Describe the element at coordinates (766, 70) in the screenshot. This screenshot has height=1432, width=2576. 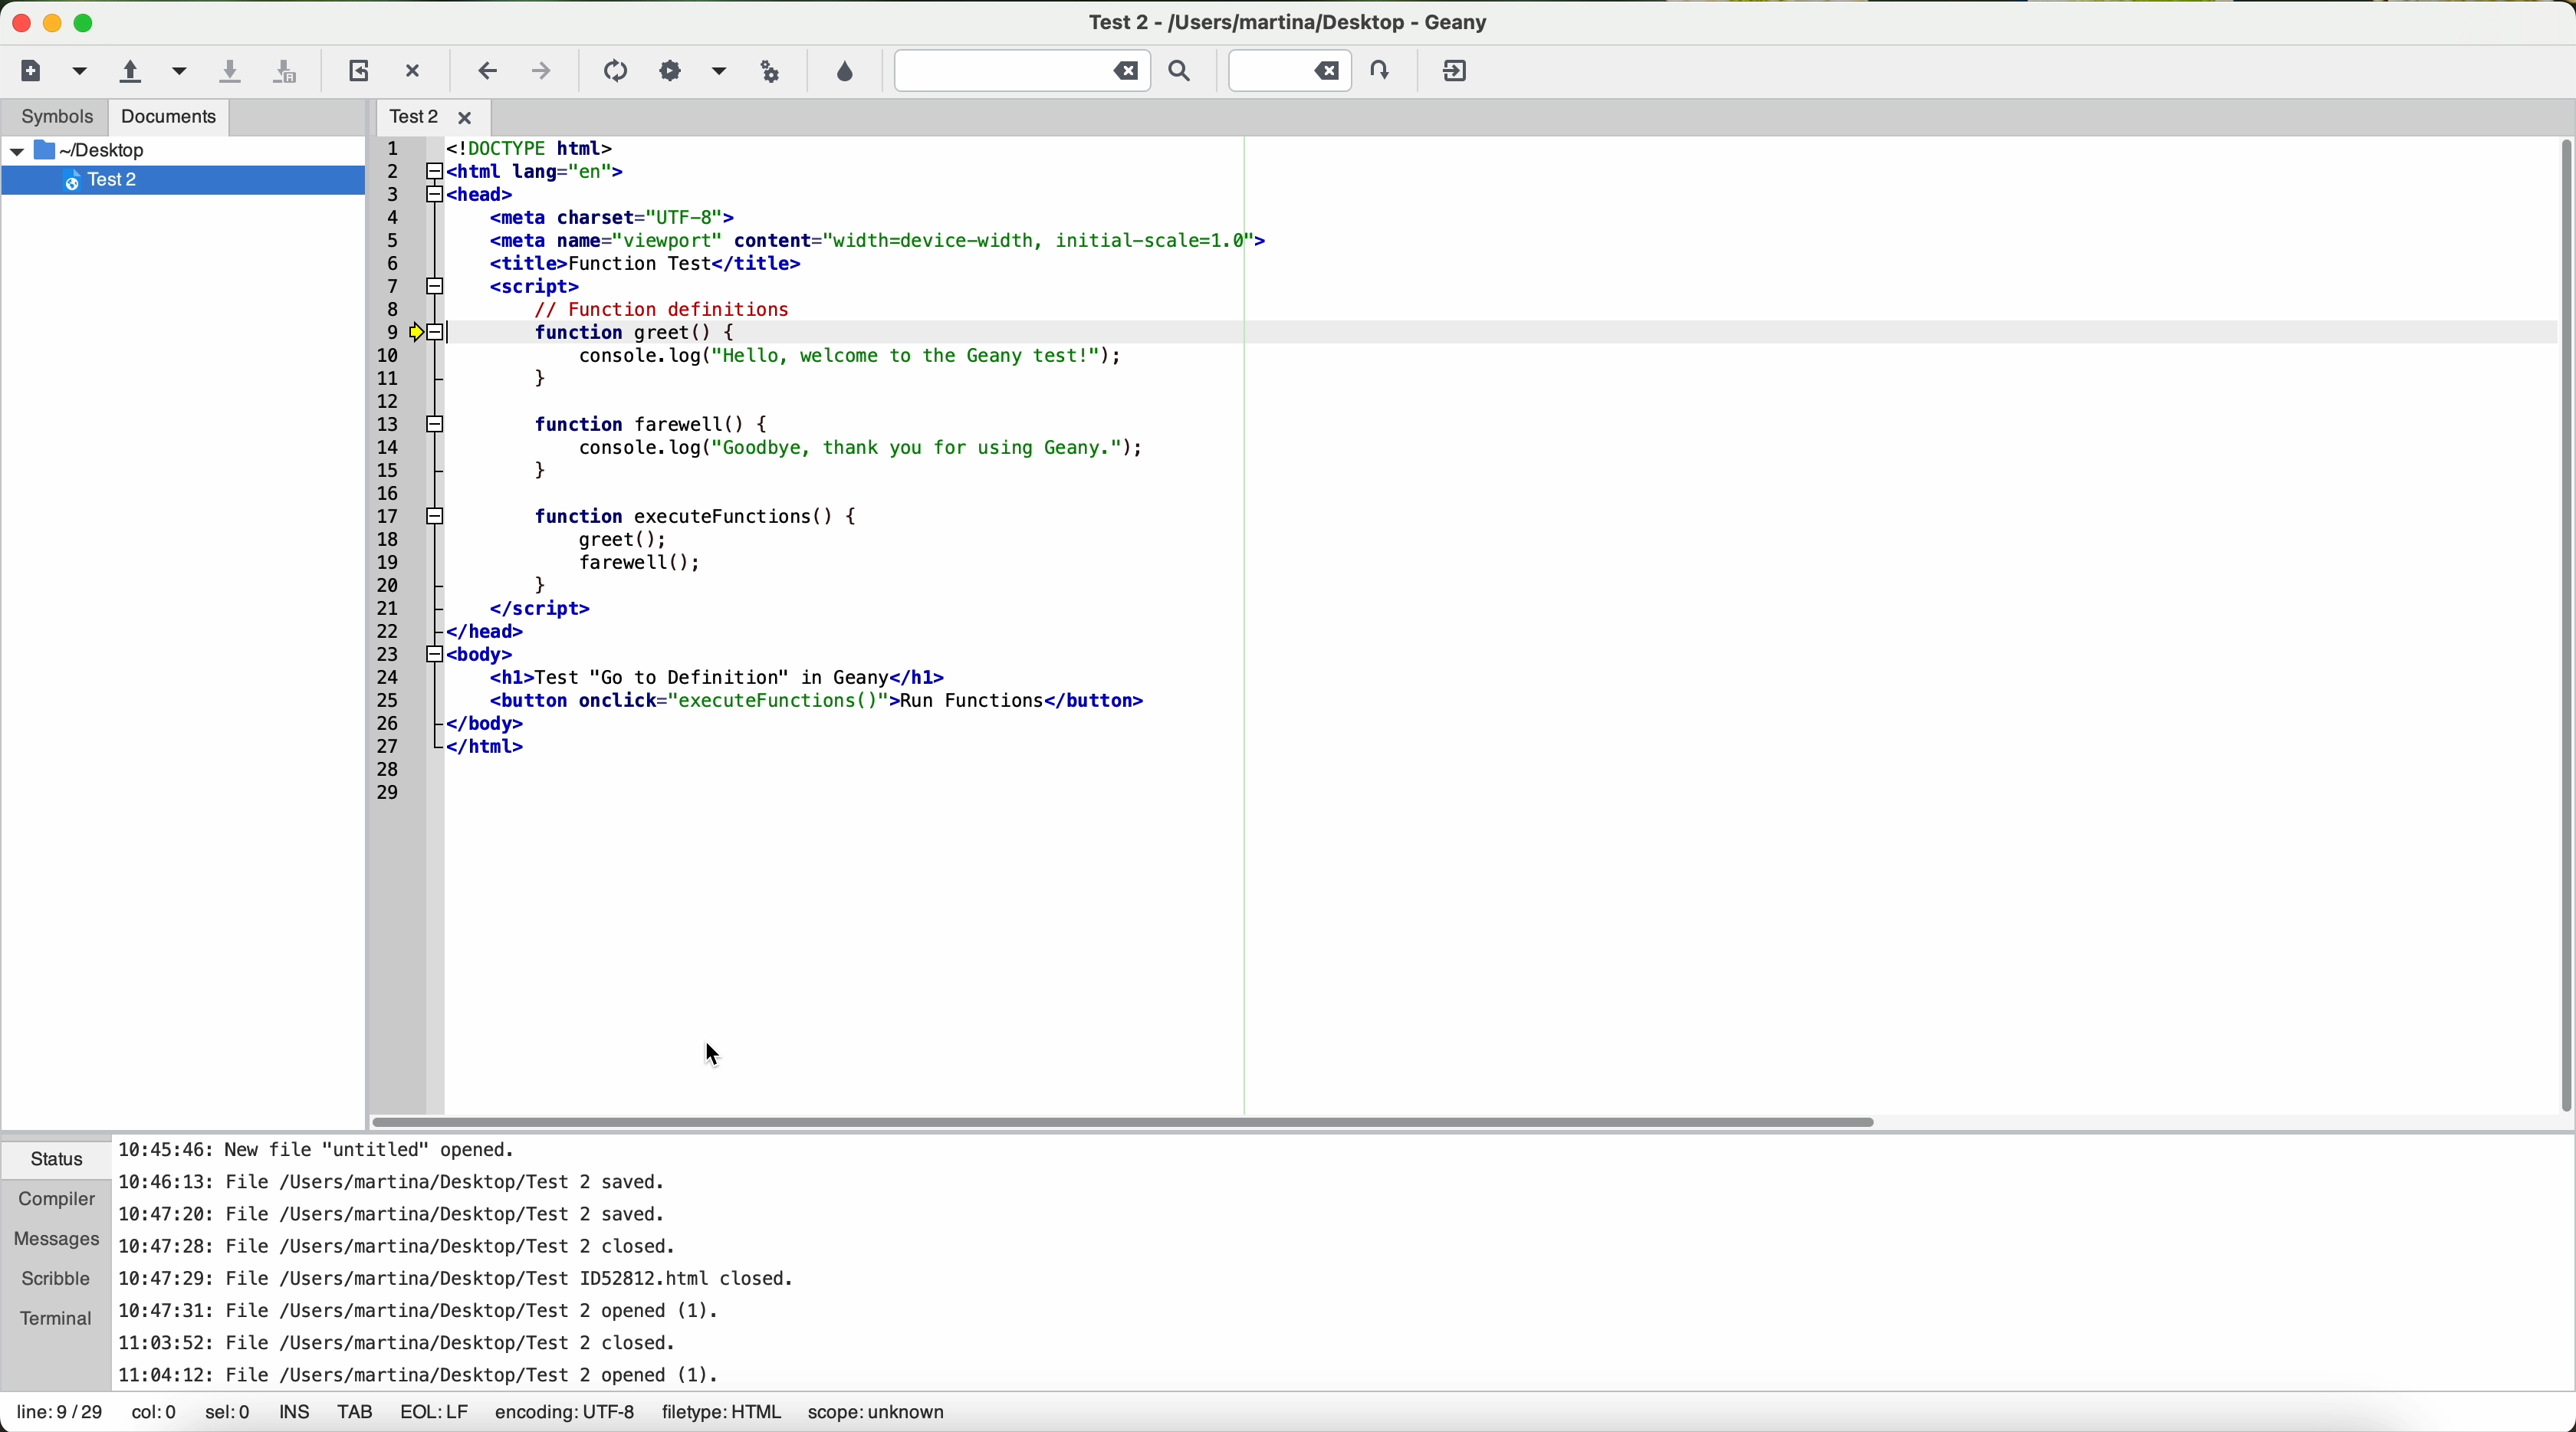
I see `run or view the current file` at that location.